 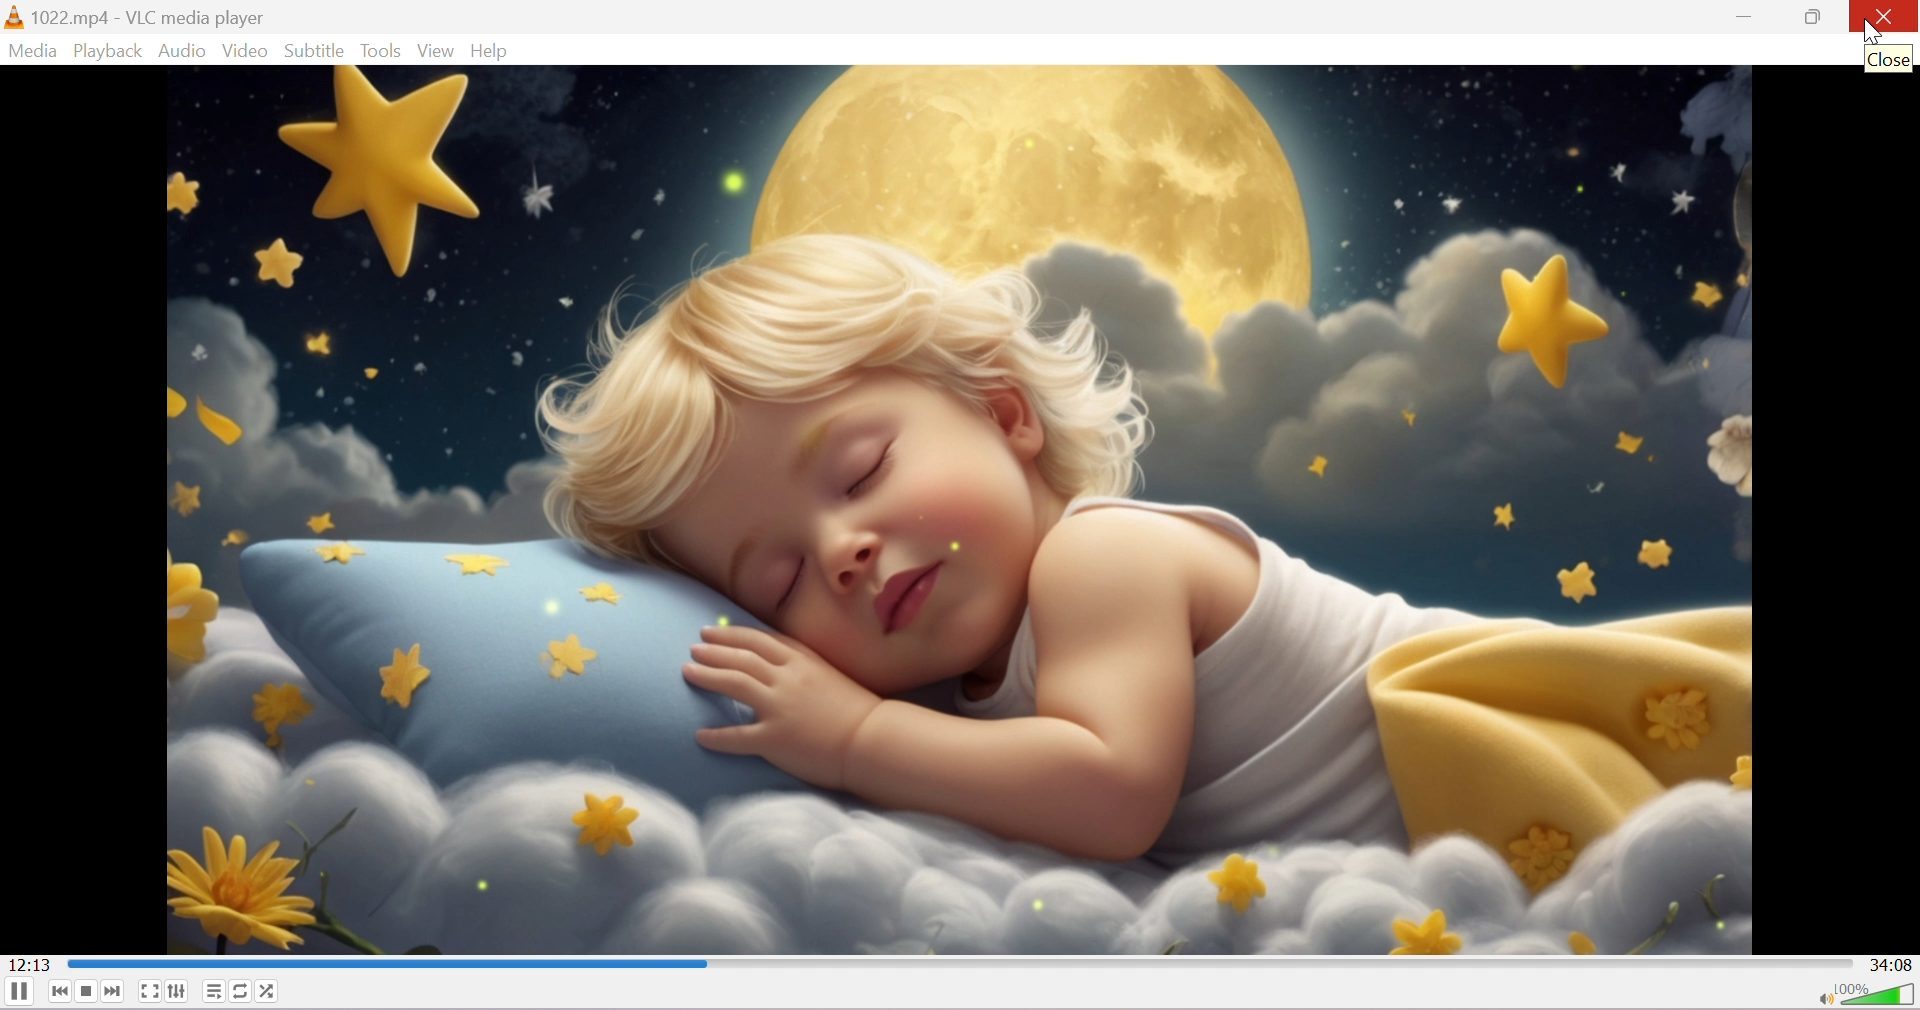 What do you see at coordinates (1746, 17) in the screenshot?
I see `Minimize` at bounding box center [1746, 17].